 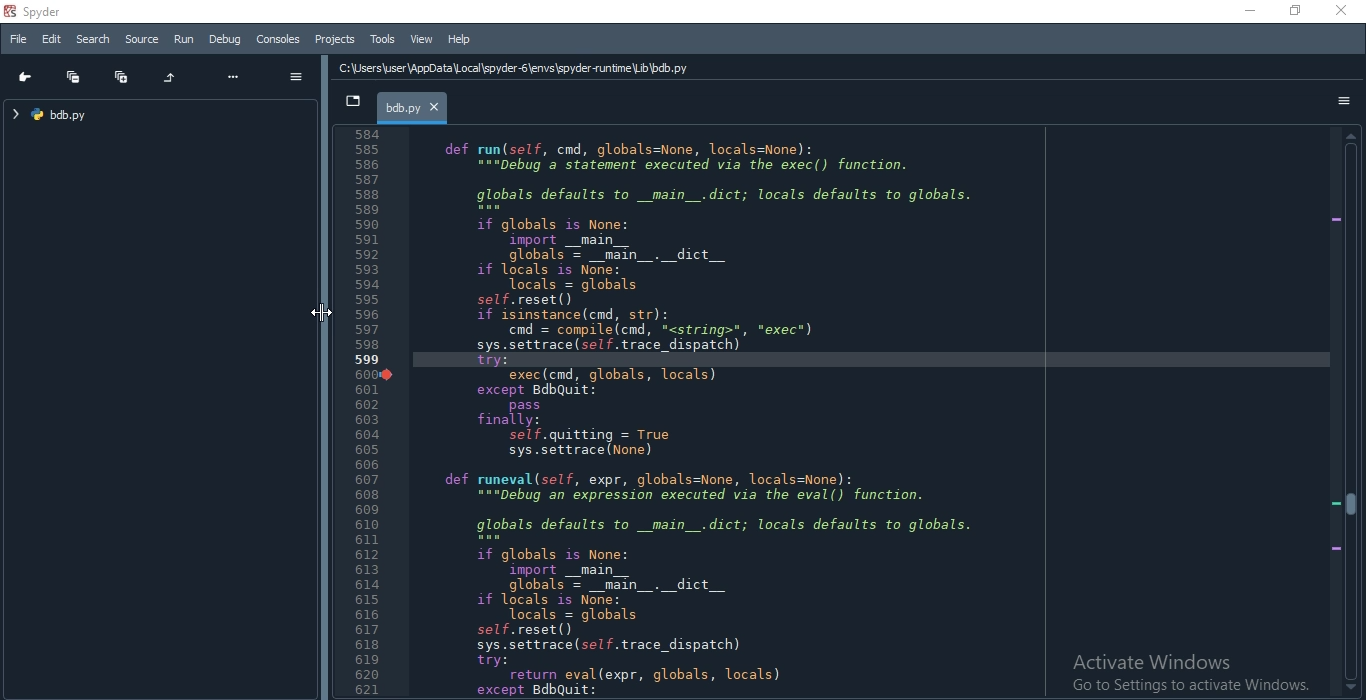 I want to click on Help, so click(x=458, y=40).